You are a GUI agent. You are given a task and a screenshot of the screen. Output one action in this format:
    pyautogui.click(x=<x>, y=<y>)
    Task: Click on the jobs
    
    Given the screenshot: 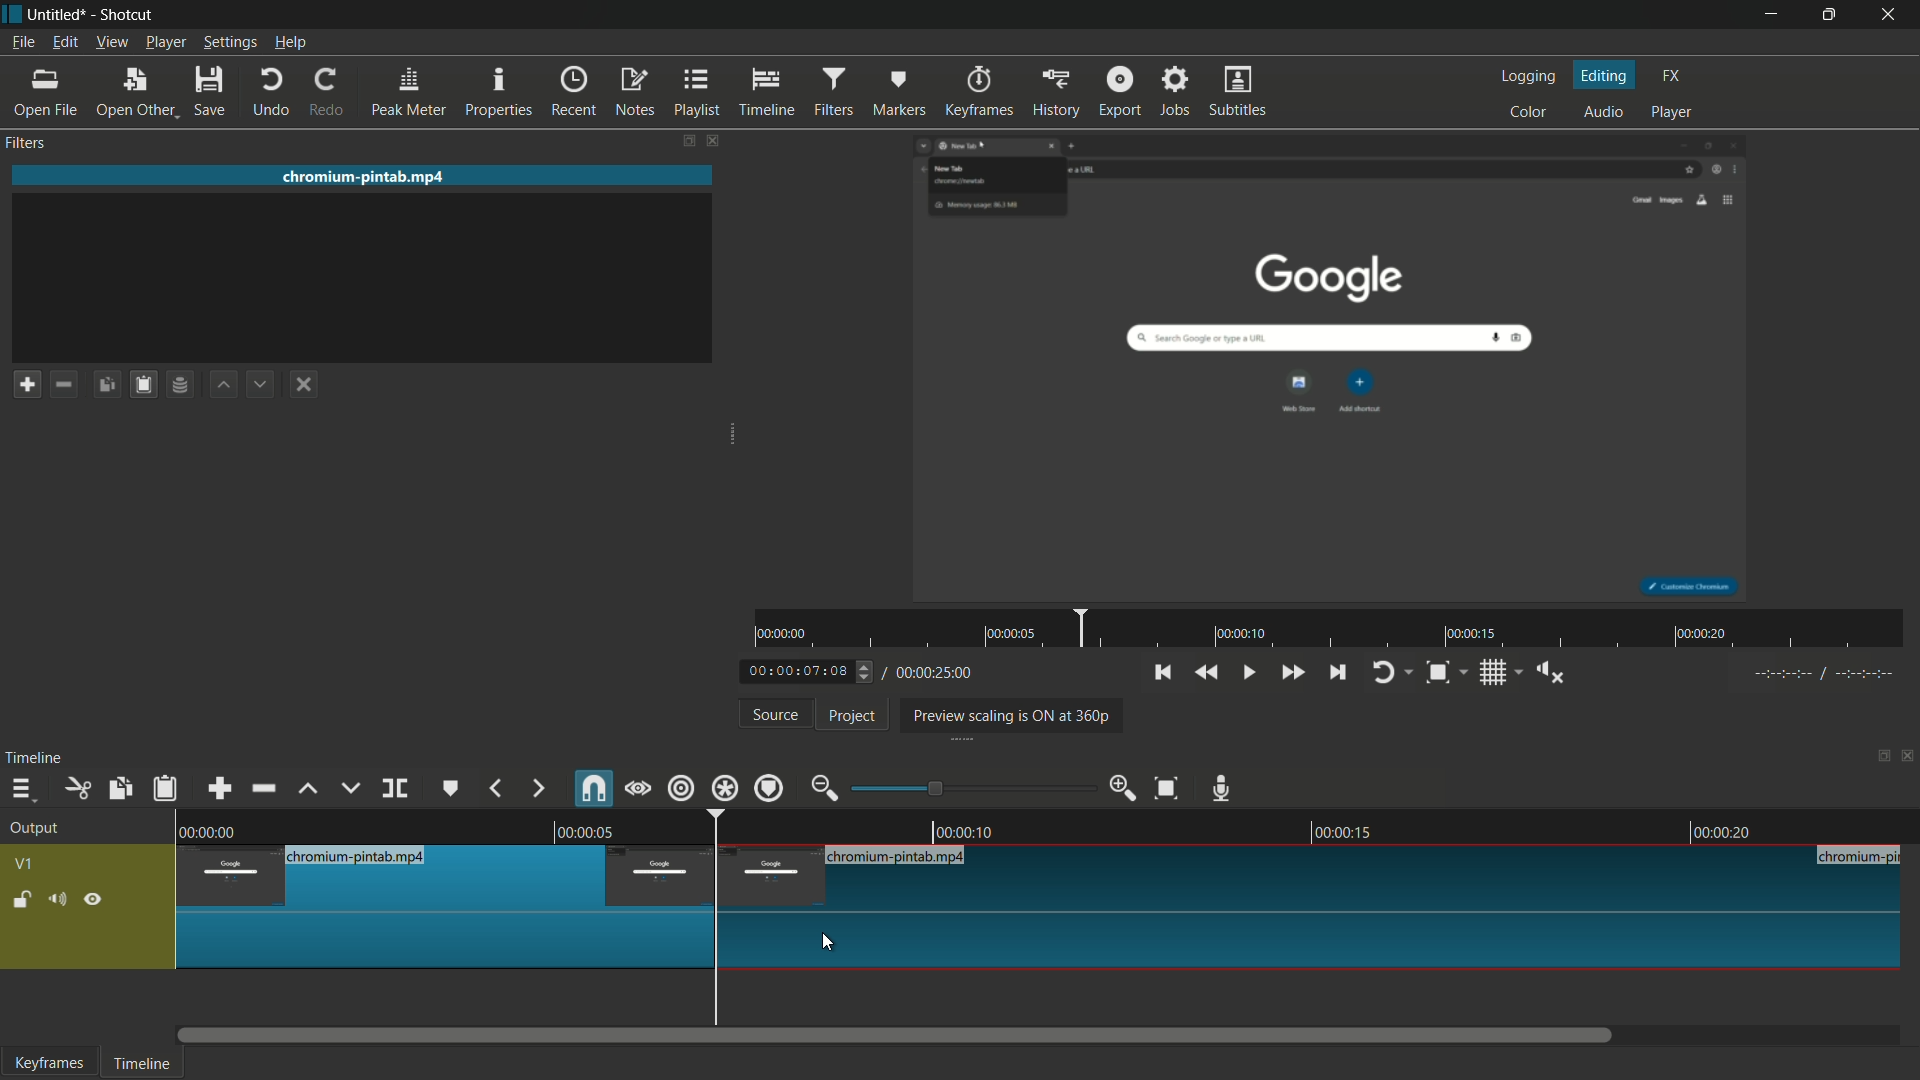 What is the action you would take?
    pyautogui.click(x=1173, y=91)
    